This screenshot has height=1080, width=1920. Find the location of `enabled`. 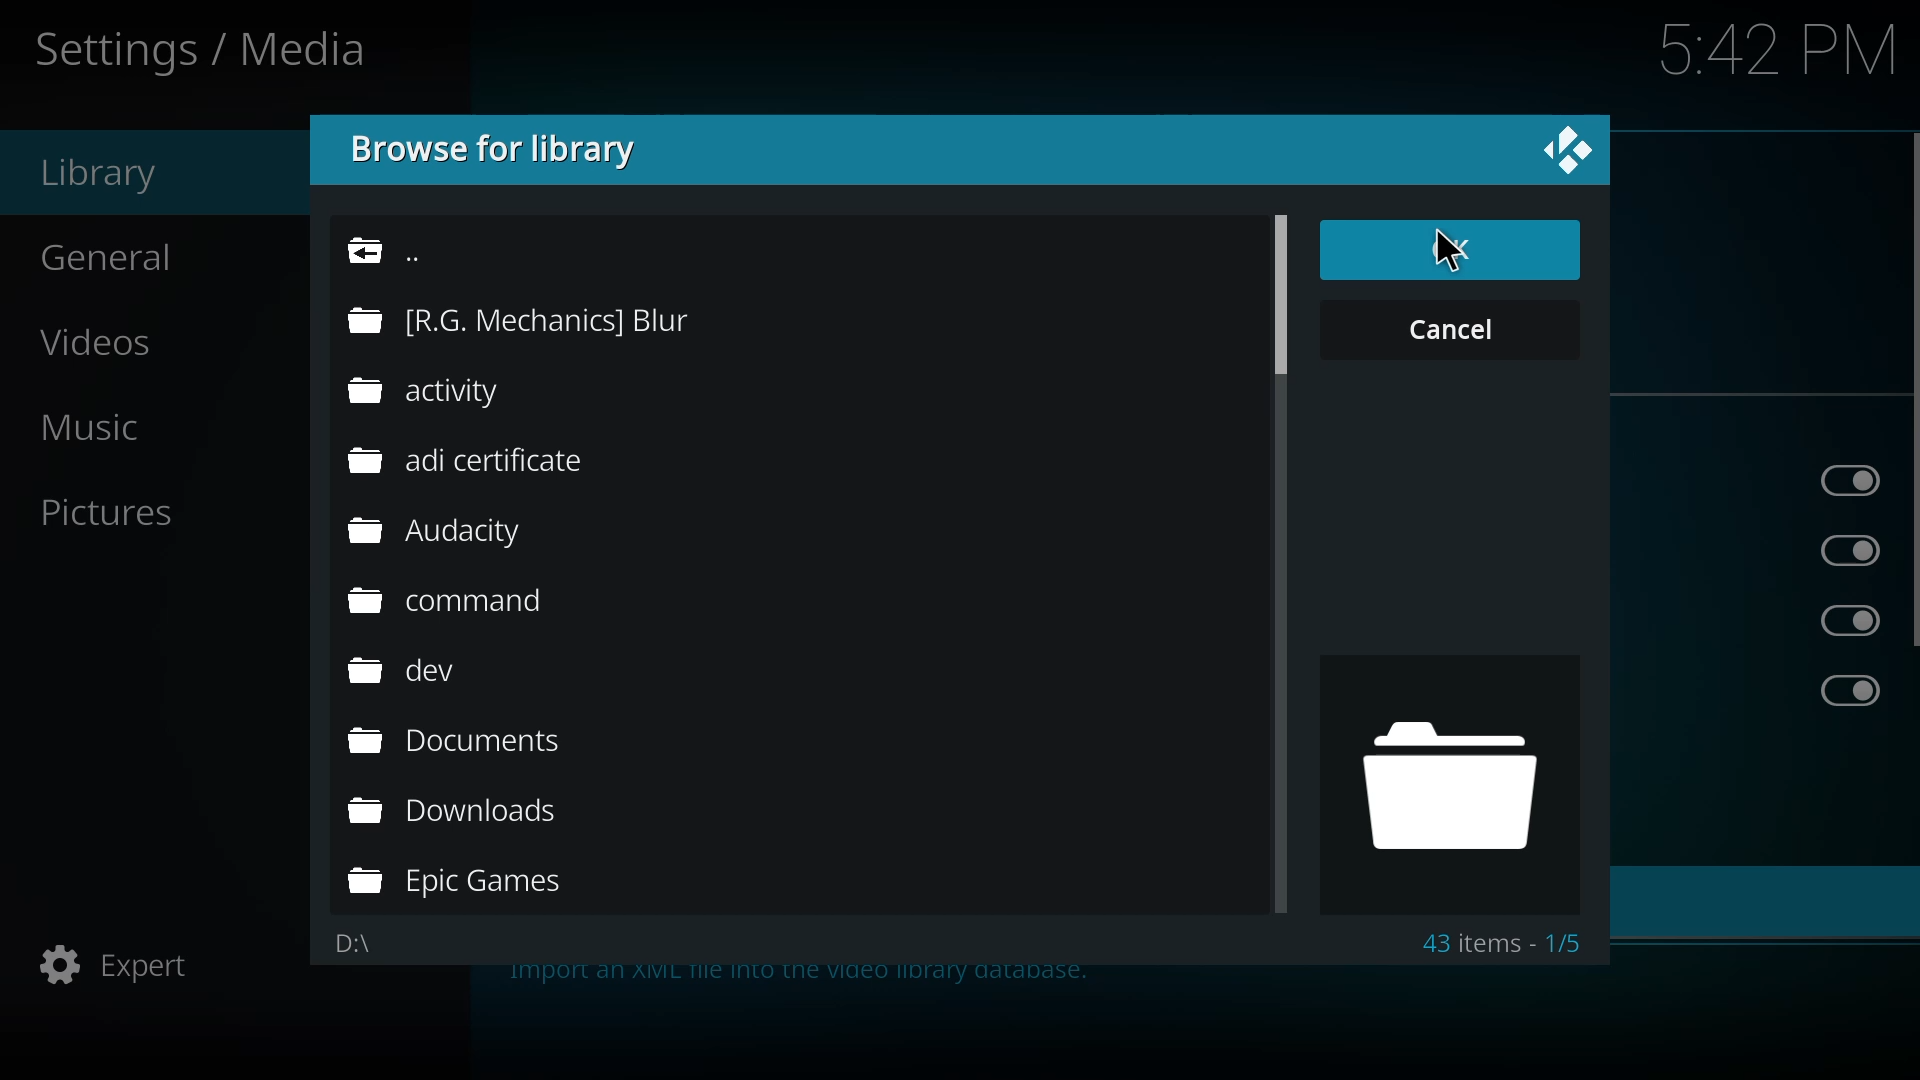

enabled is located at coordinates (1850, 691).